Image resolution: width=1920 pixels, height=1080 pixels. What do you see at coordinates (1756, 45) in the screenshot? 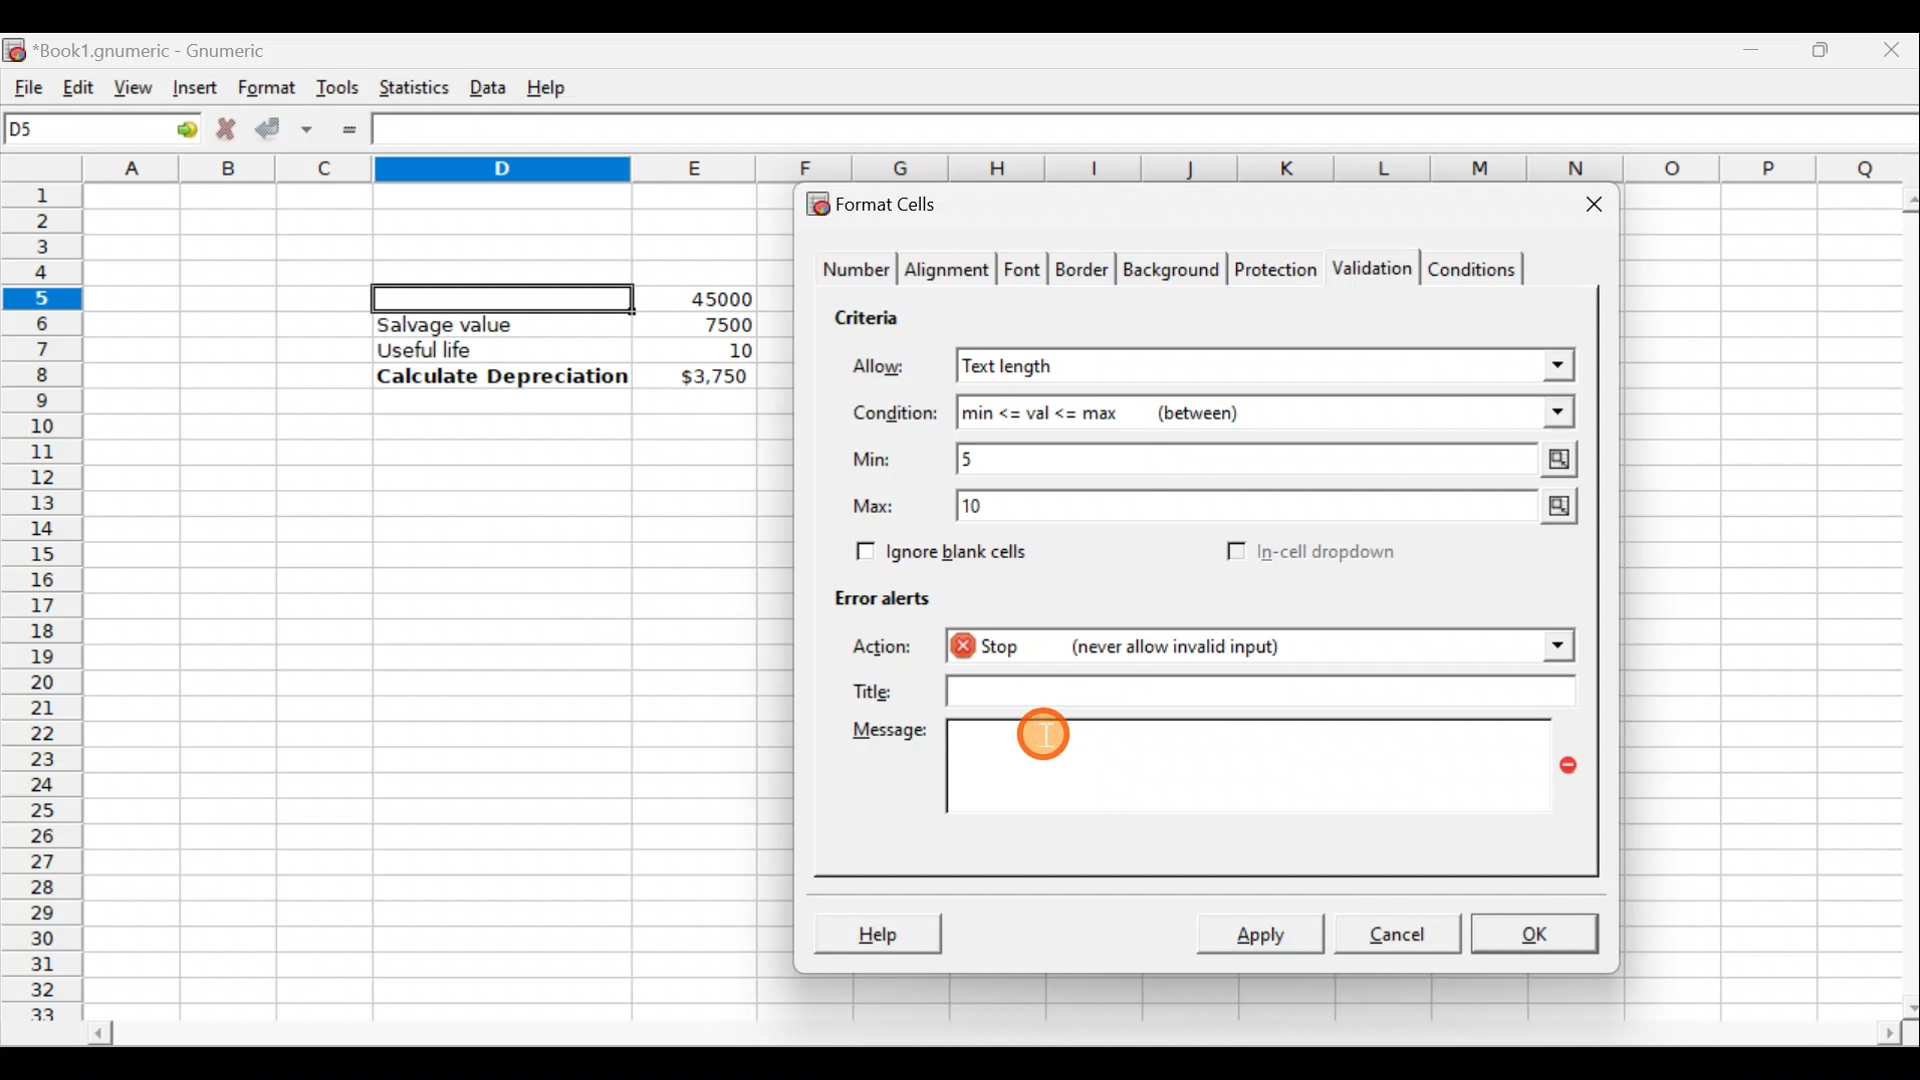
I see `Minimize` at bounding box center [1756, 45].